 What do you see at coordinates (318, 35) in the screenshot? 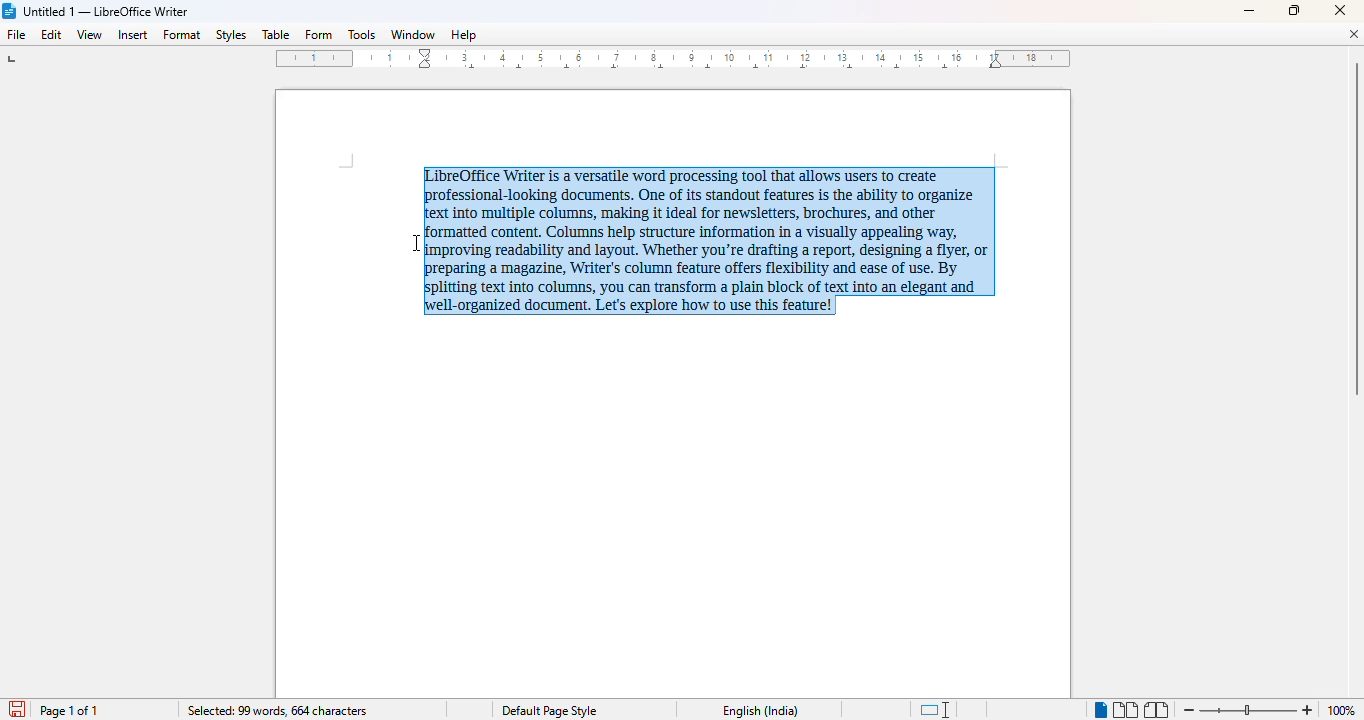
I see `form` at bounding box center [318, 35].